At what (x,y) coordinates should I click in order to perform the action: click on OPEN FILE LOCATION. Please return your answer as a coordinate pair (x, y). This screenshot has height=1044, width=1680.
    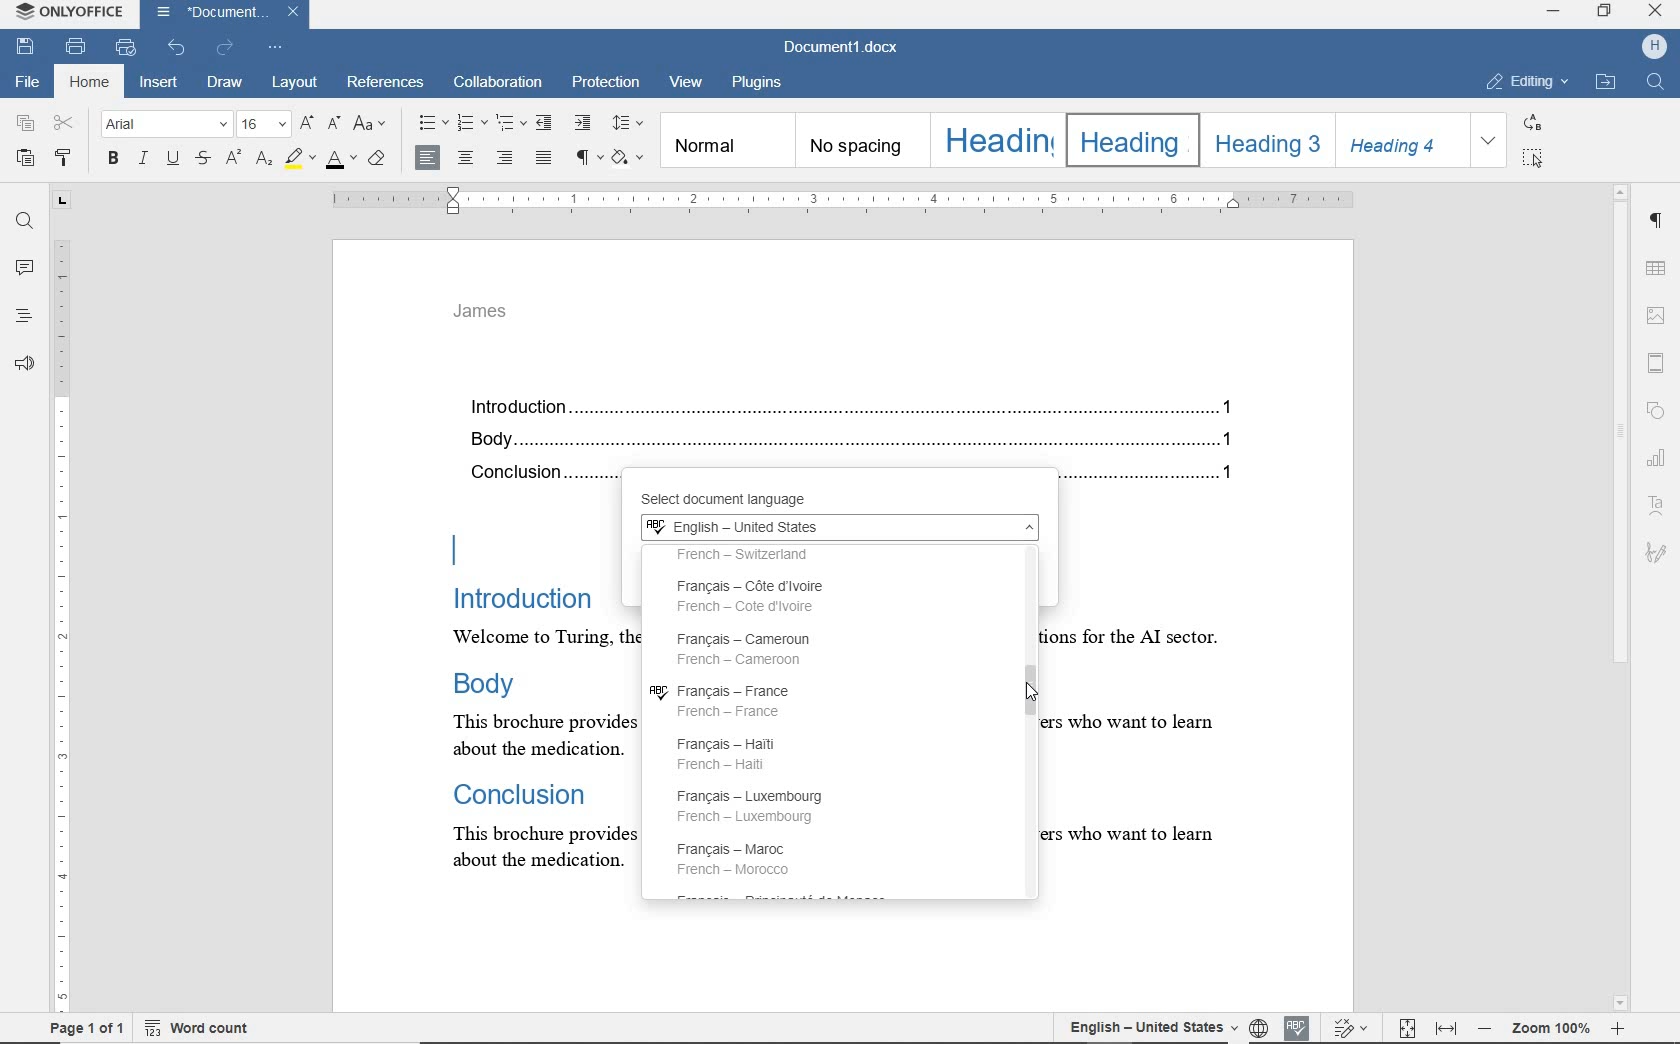
    Looking at the image, I should click on (1605, 83).